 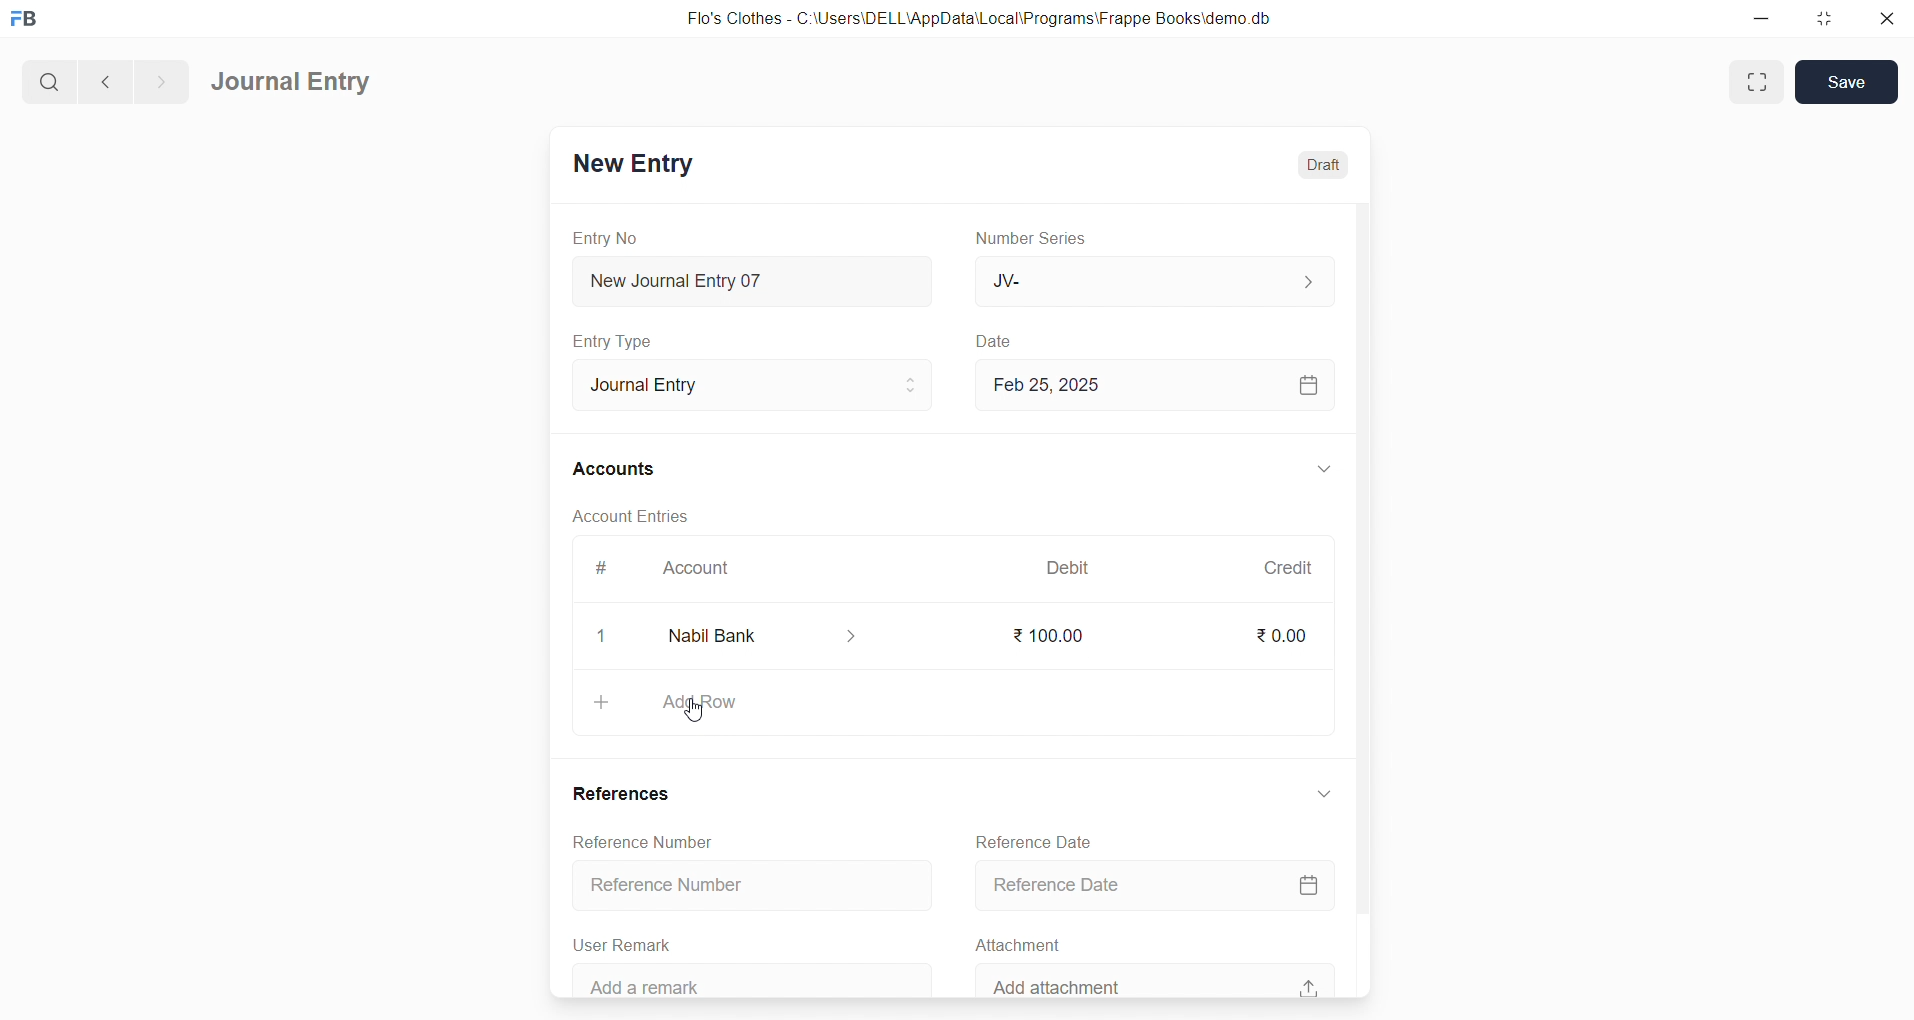 What do you see at coordinates (1157, 385) in the screenshot?
I see `Feb 25, 2025` at bounding box center [1157, 385].